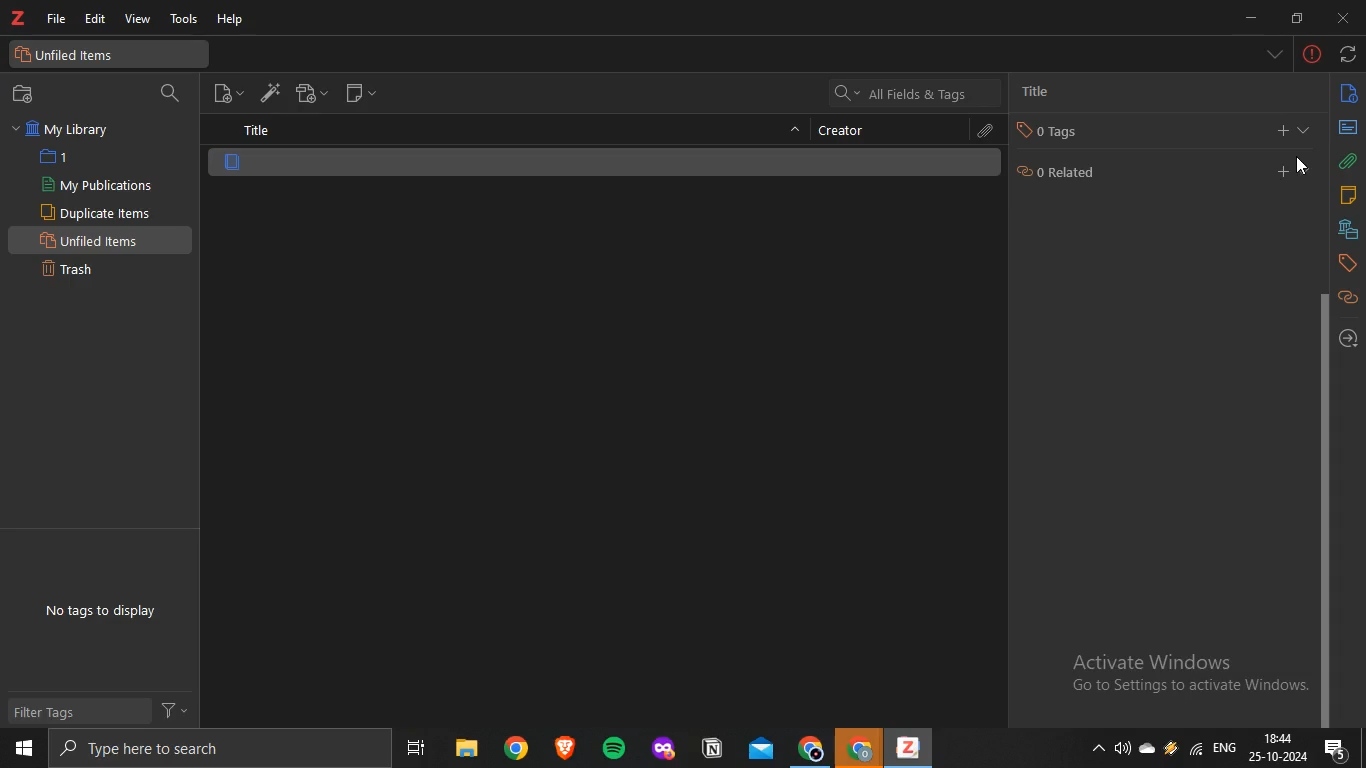  I want to click on title, so click(315, 129).